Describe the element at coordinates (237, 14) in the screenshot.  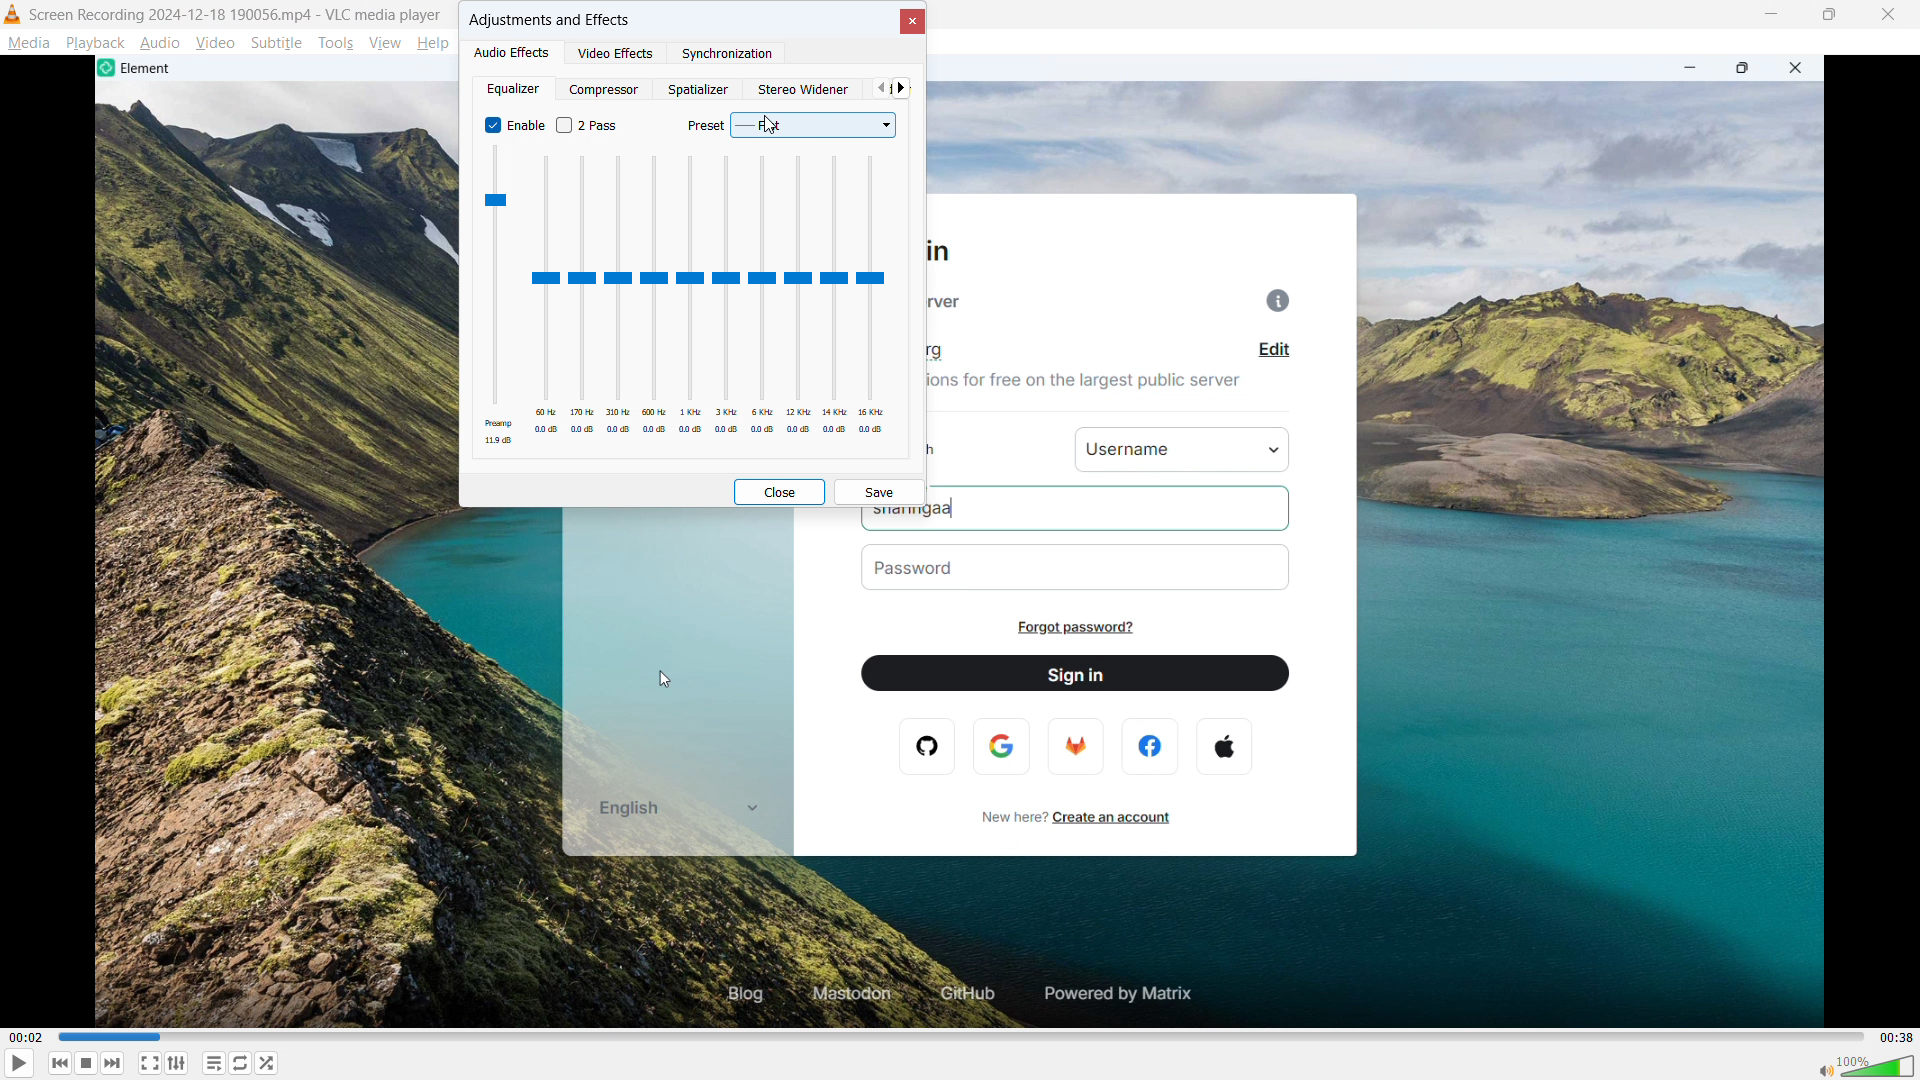
I see `recording 2024-12-18 19006.mp4 -VLC media player` at that location.